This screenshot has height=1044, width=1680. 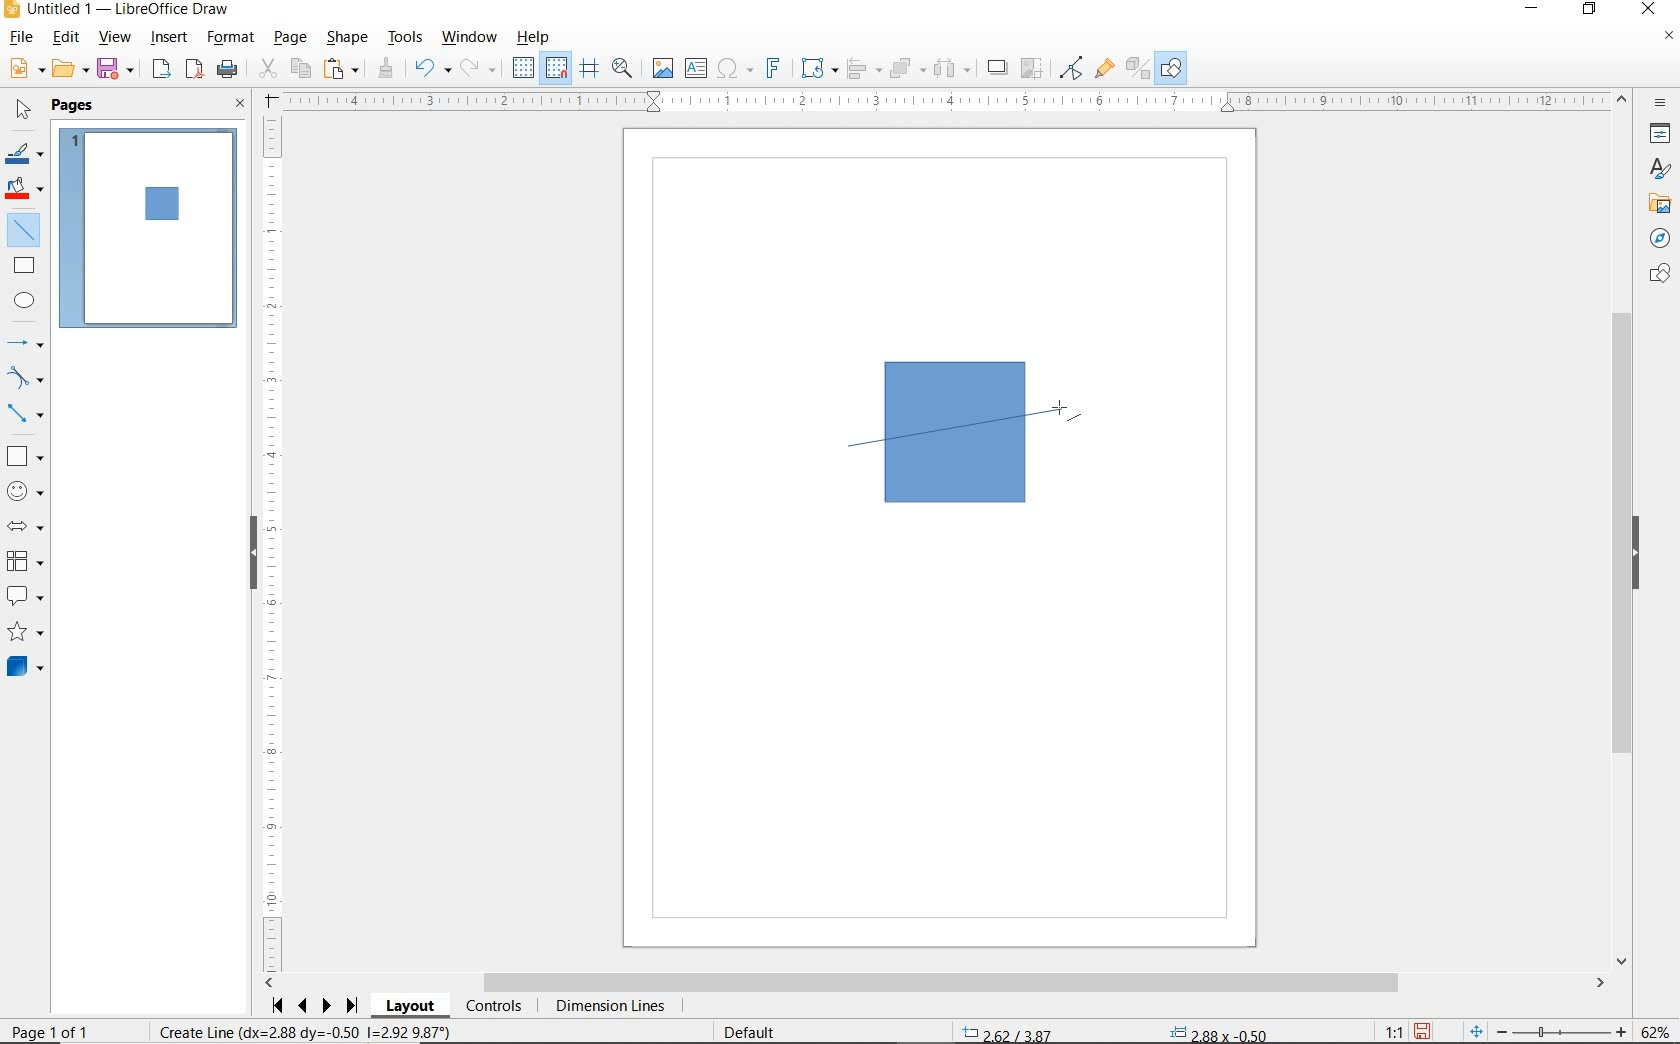 I want to click on BLOCK ARROWS, so click(x=31, y=526).